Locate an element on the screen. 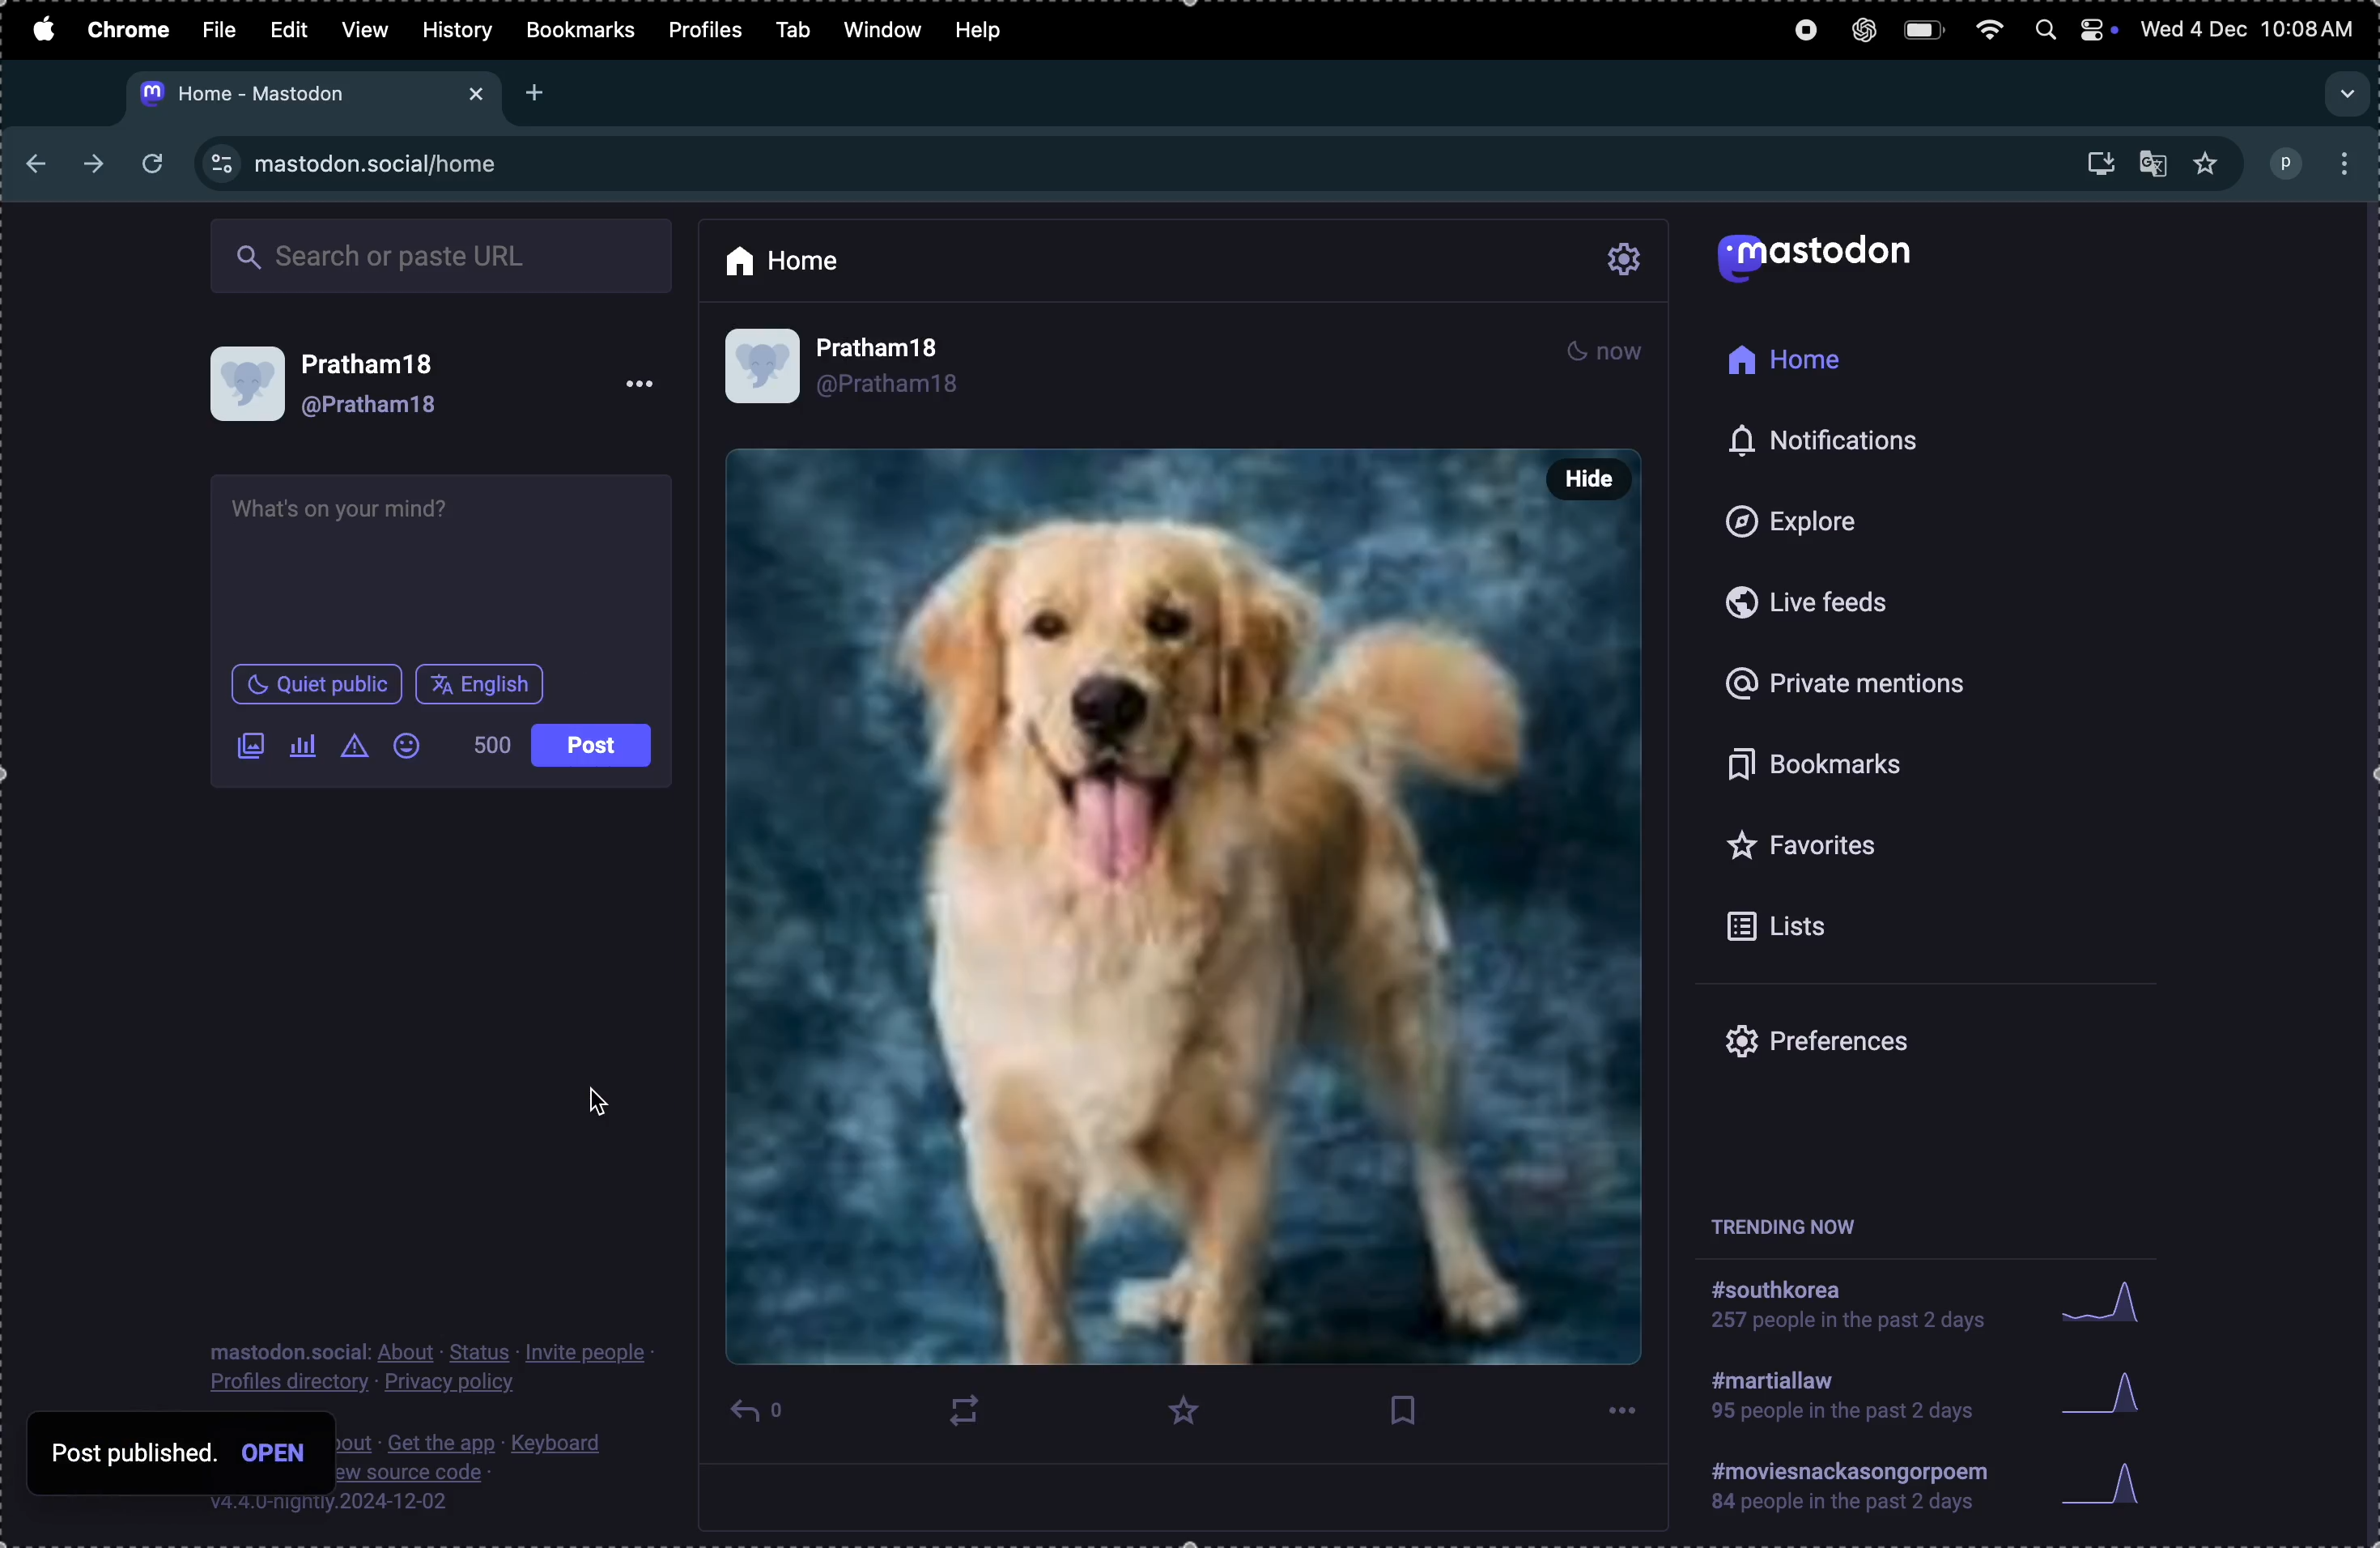 The image size is (2380, 1548). help is located at coordinates (988, 25).